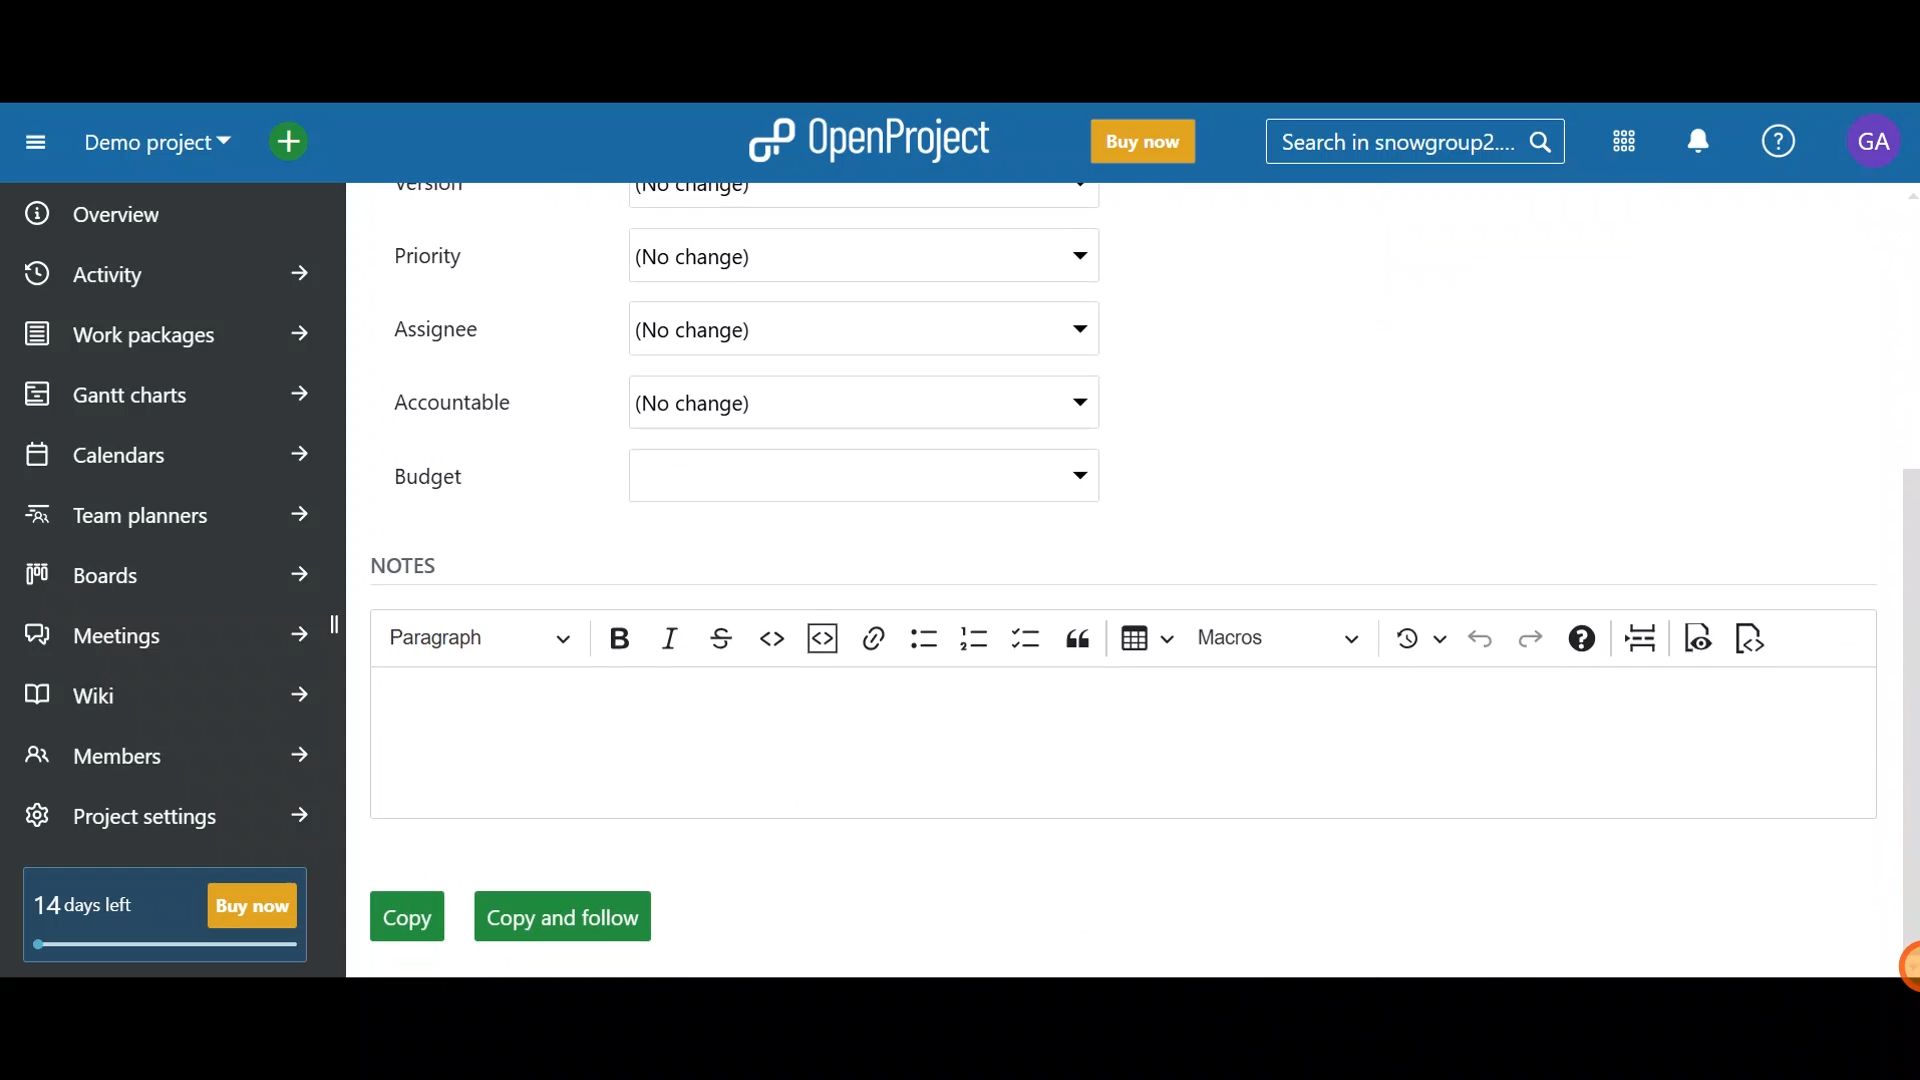 The width and height of the screenshot is (1920, 1080). I want to click on Insert code snippet, so click(818, 639).